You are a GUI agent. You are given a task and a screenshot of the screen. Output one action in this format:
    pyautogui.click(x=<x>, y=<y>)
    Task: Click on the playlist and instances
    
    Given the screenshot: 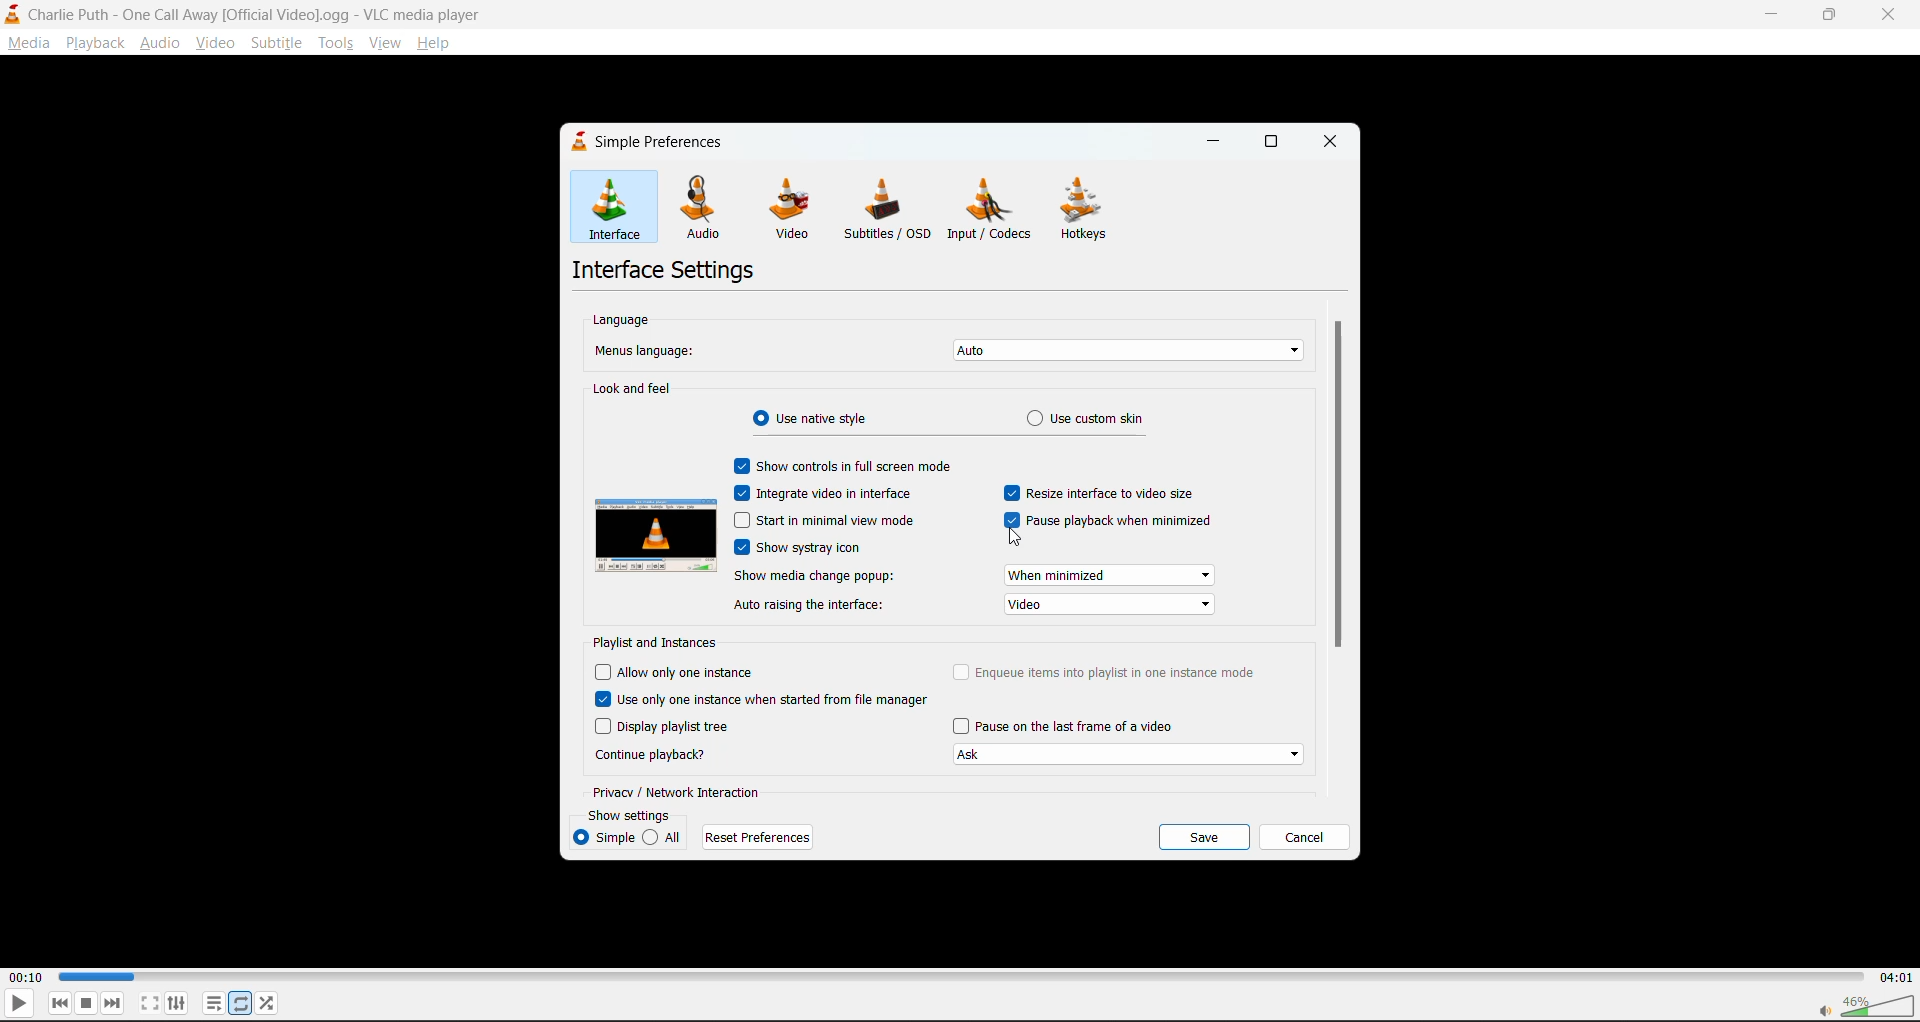 What is the action you would take?
    pyautogui.click(x=666, y=643)
    